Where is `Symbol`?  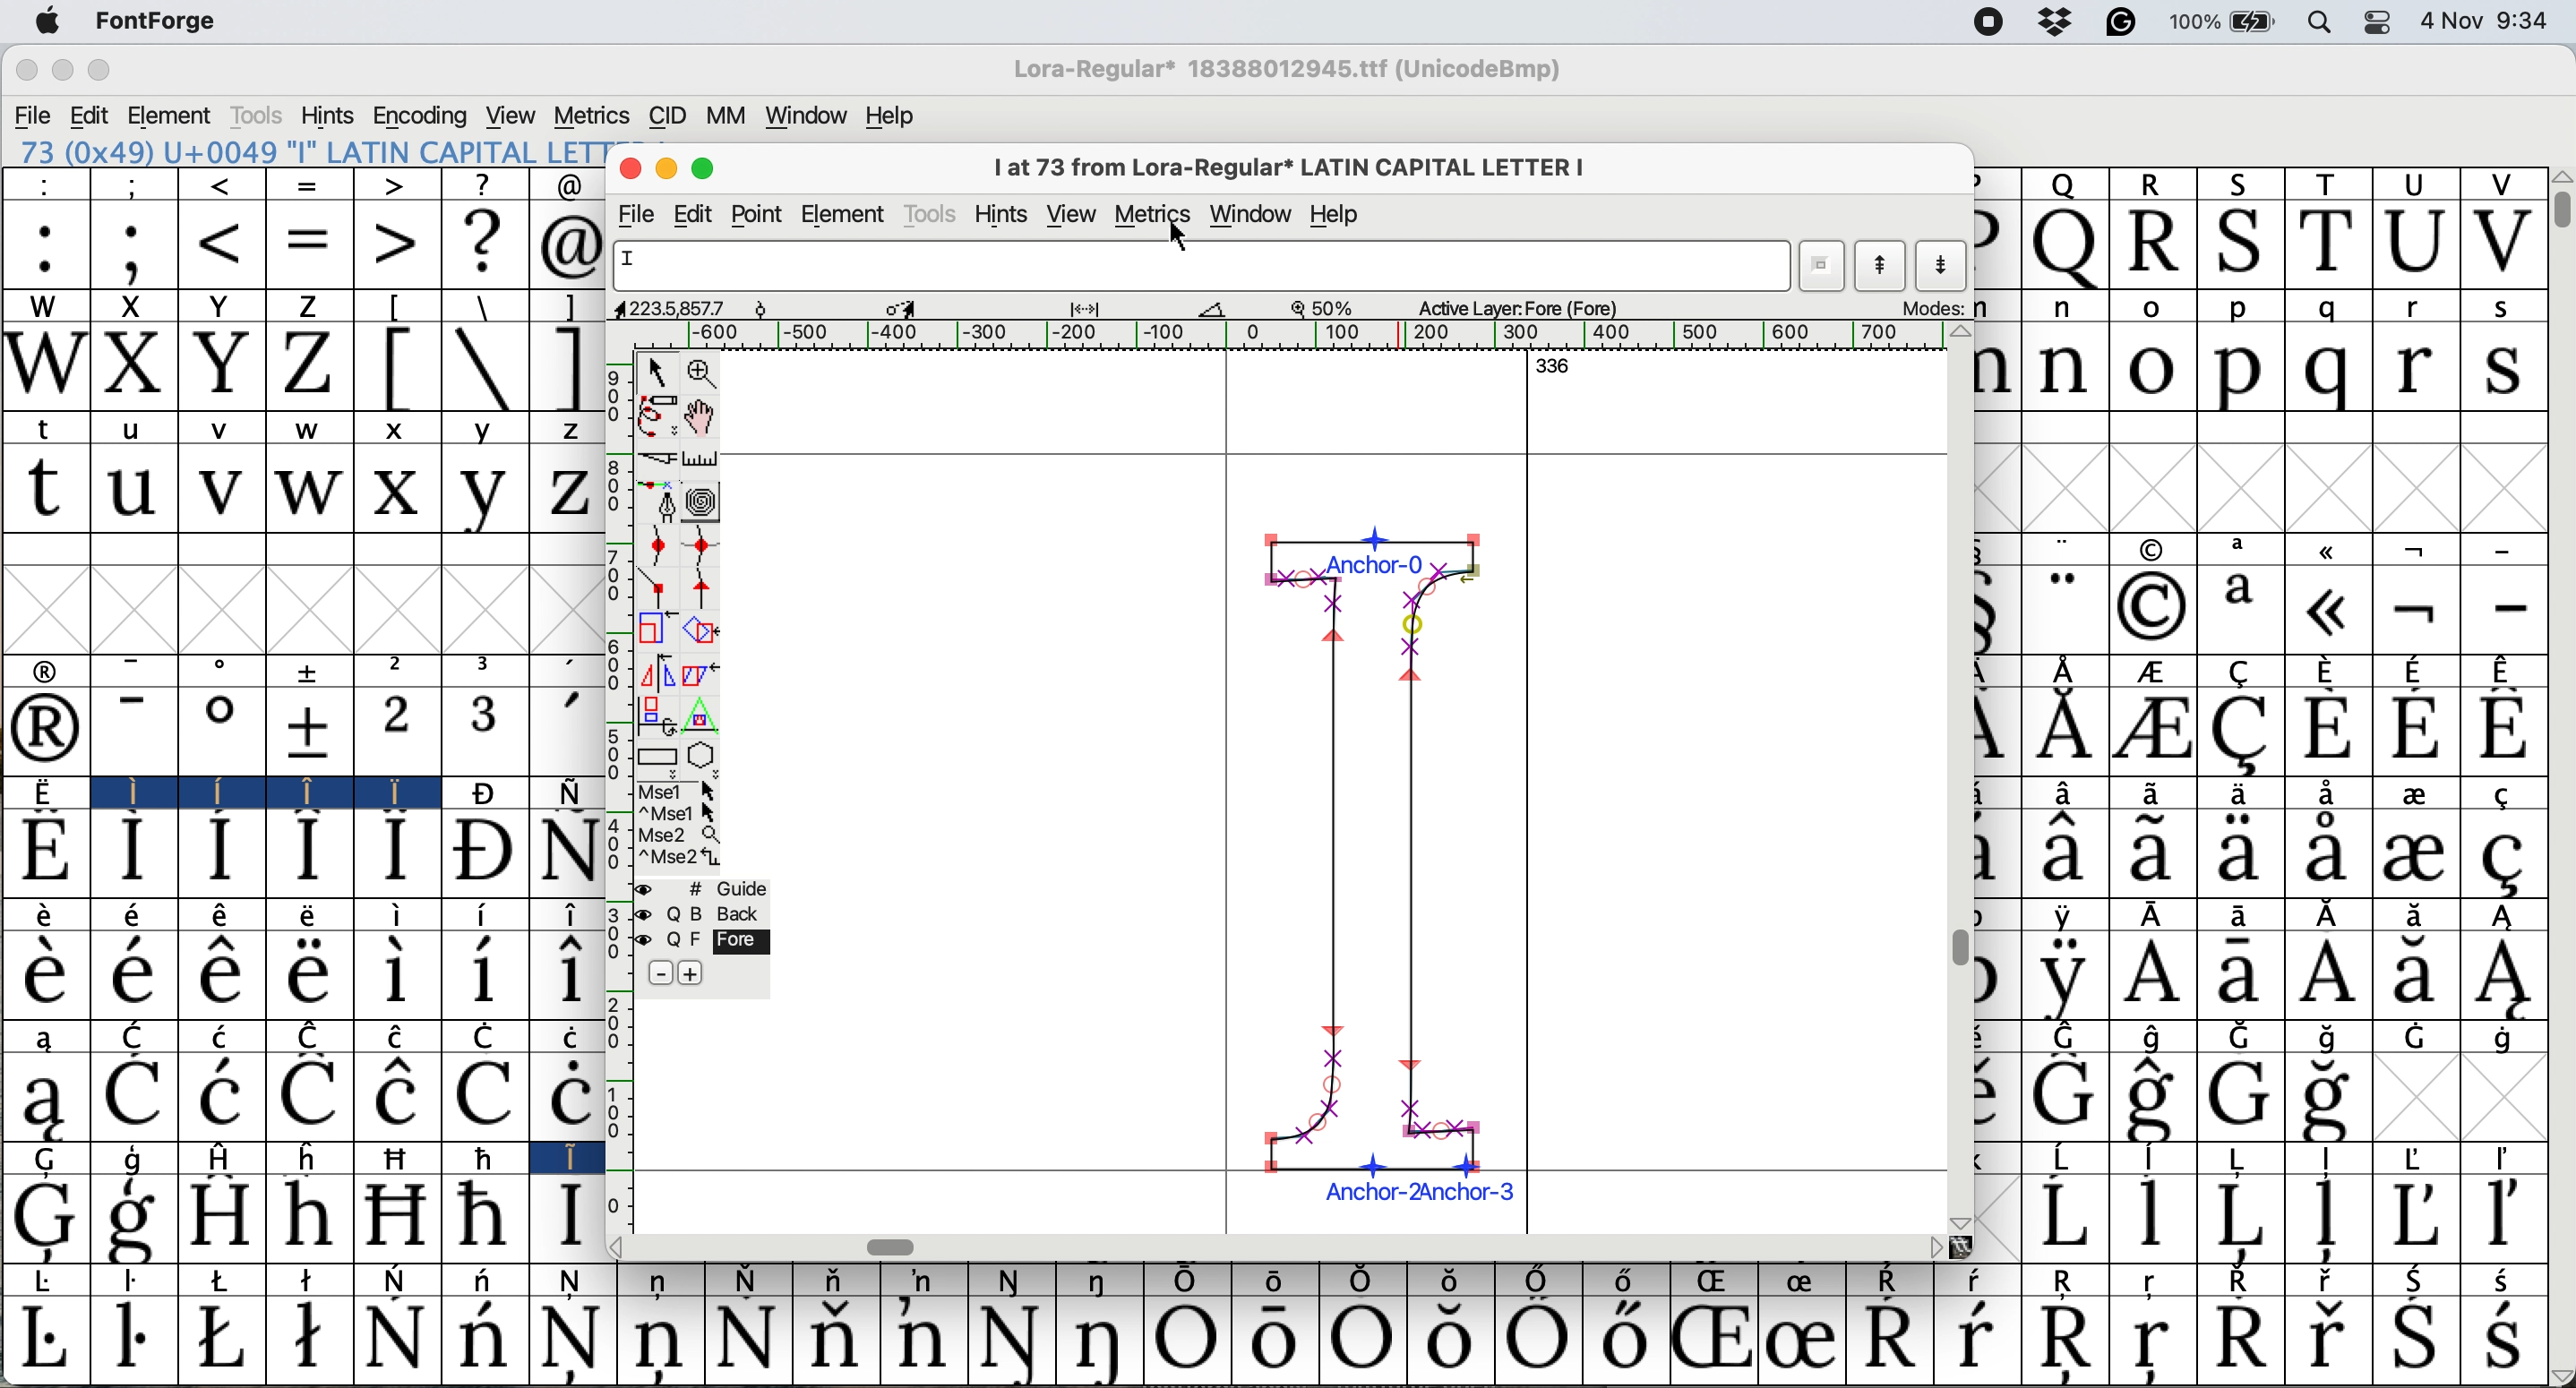 Symbol is located at coordinates (2508, 1279).